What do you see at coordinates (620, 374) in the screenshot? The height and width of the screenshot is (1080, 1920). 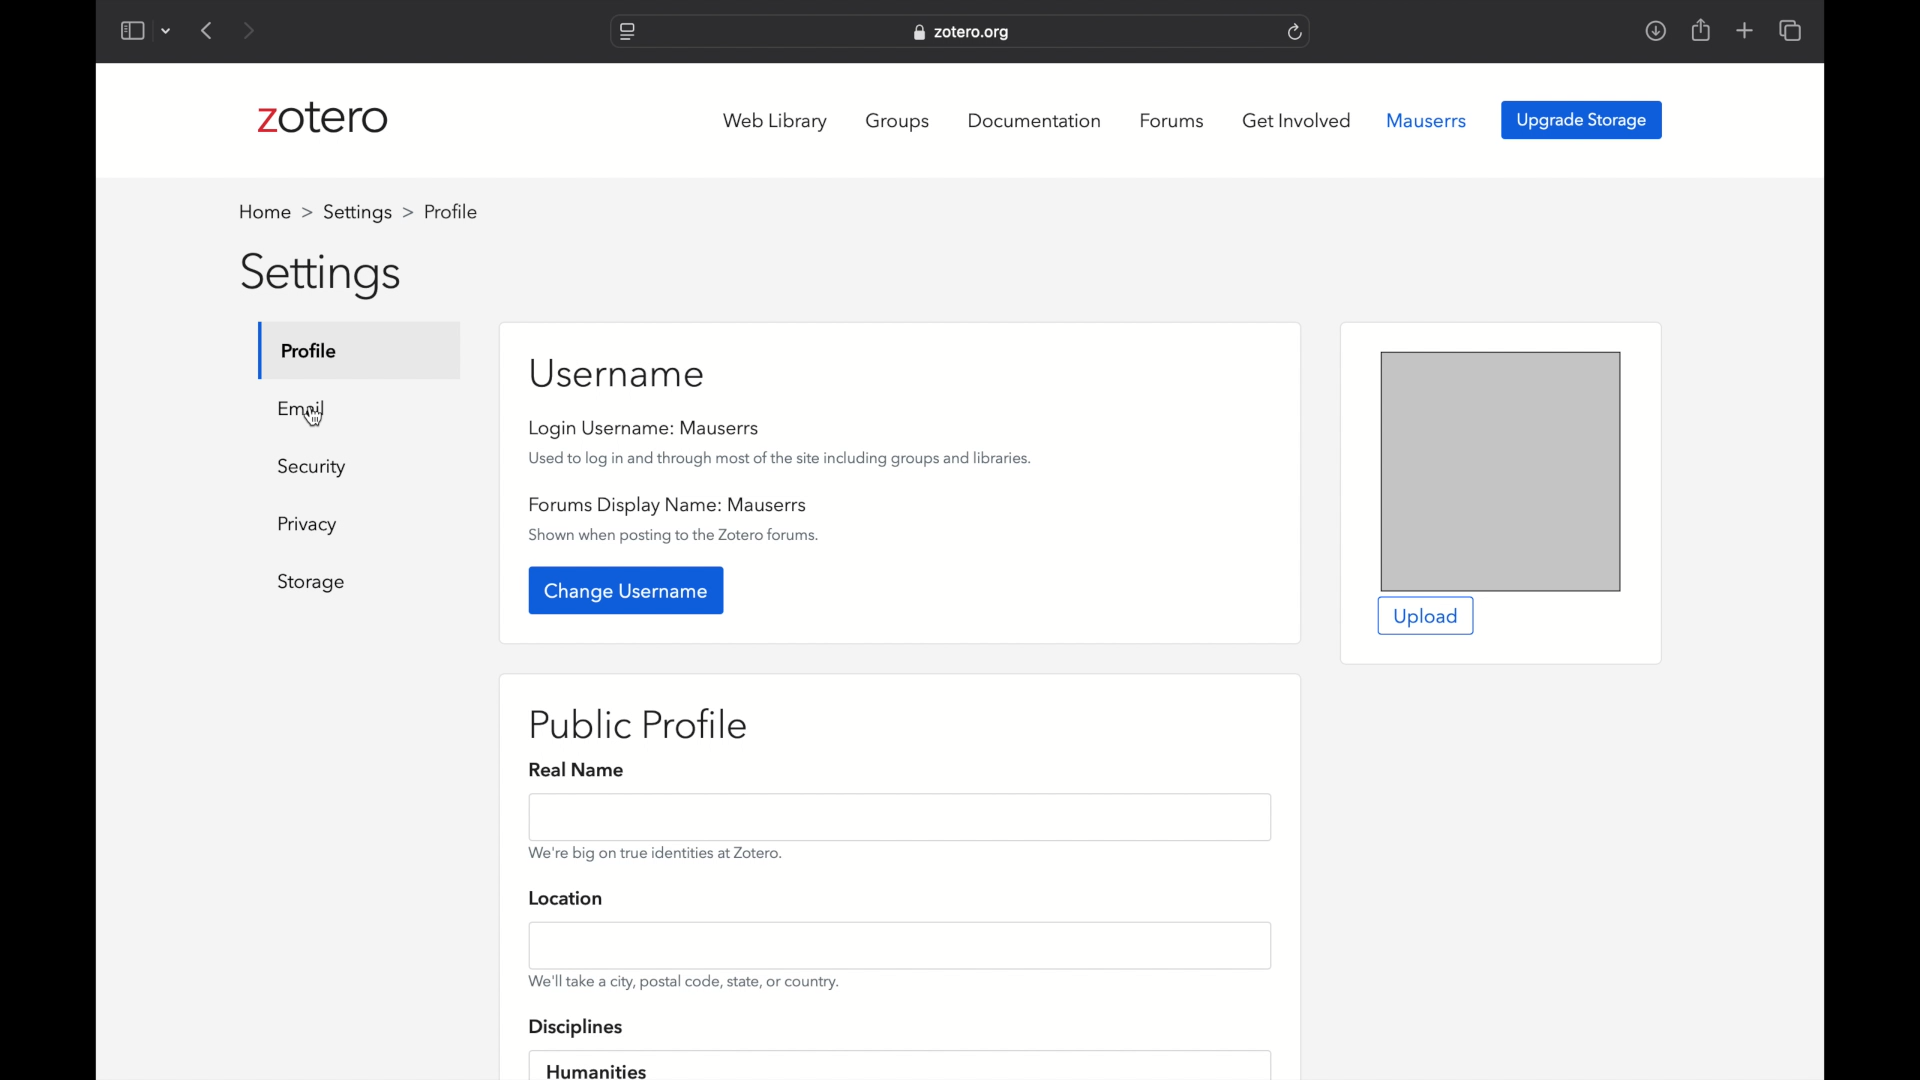 I see `username` at bounding box center [620, 374].